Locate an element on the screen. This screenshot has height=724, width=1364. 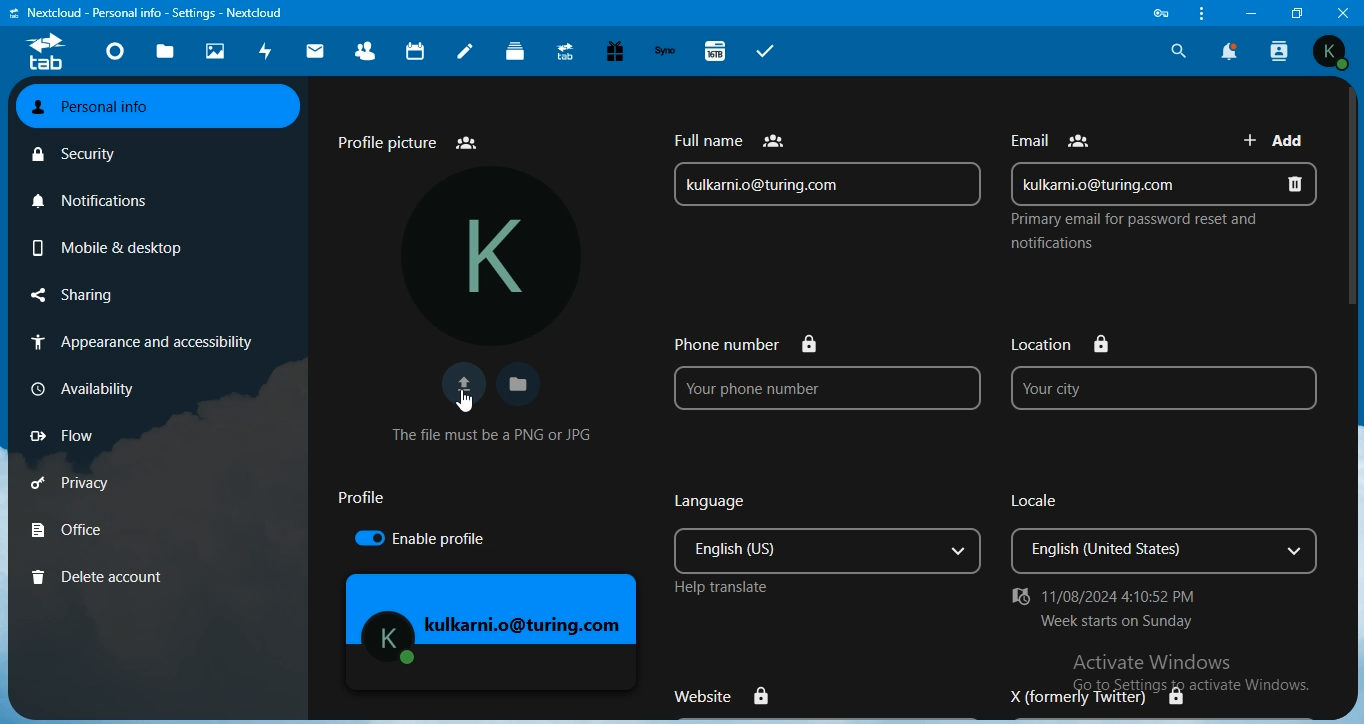
privacy is located at coordinates (76, 484).